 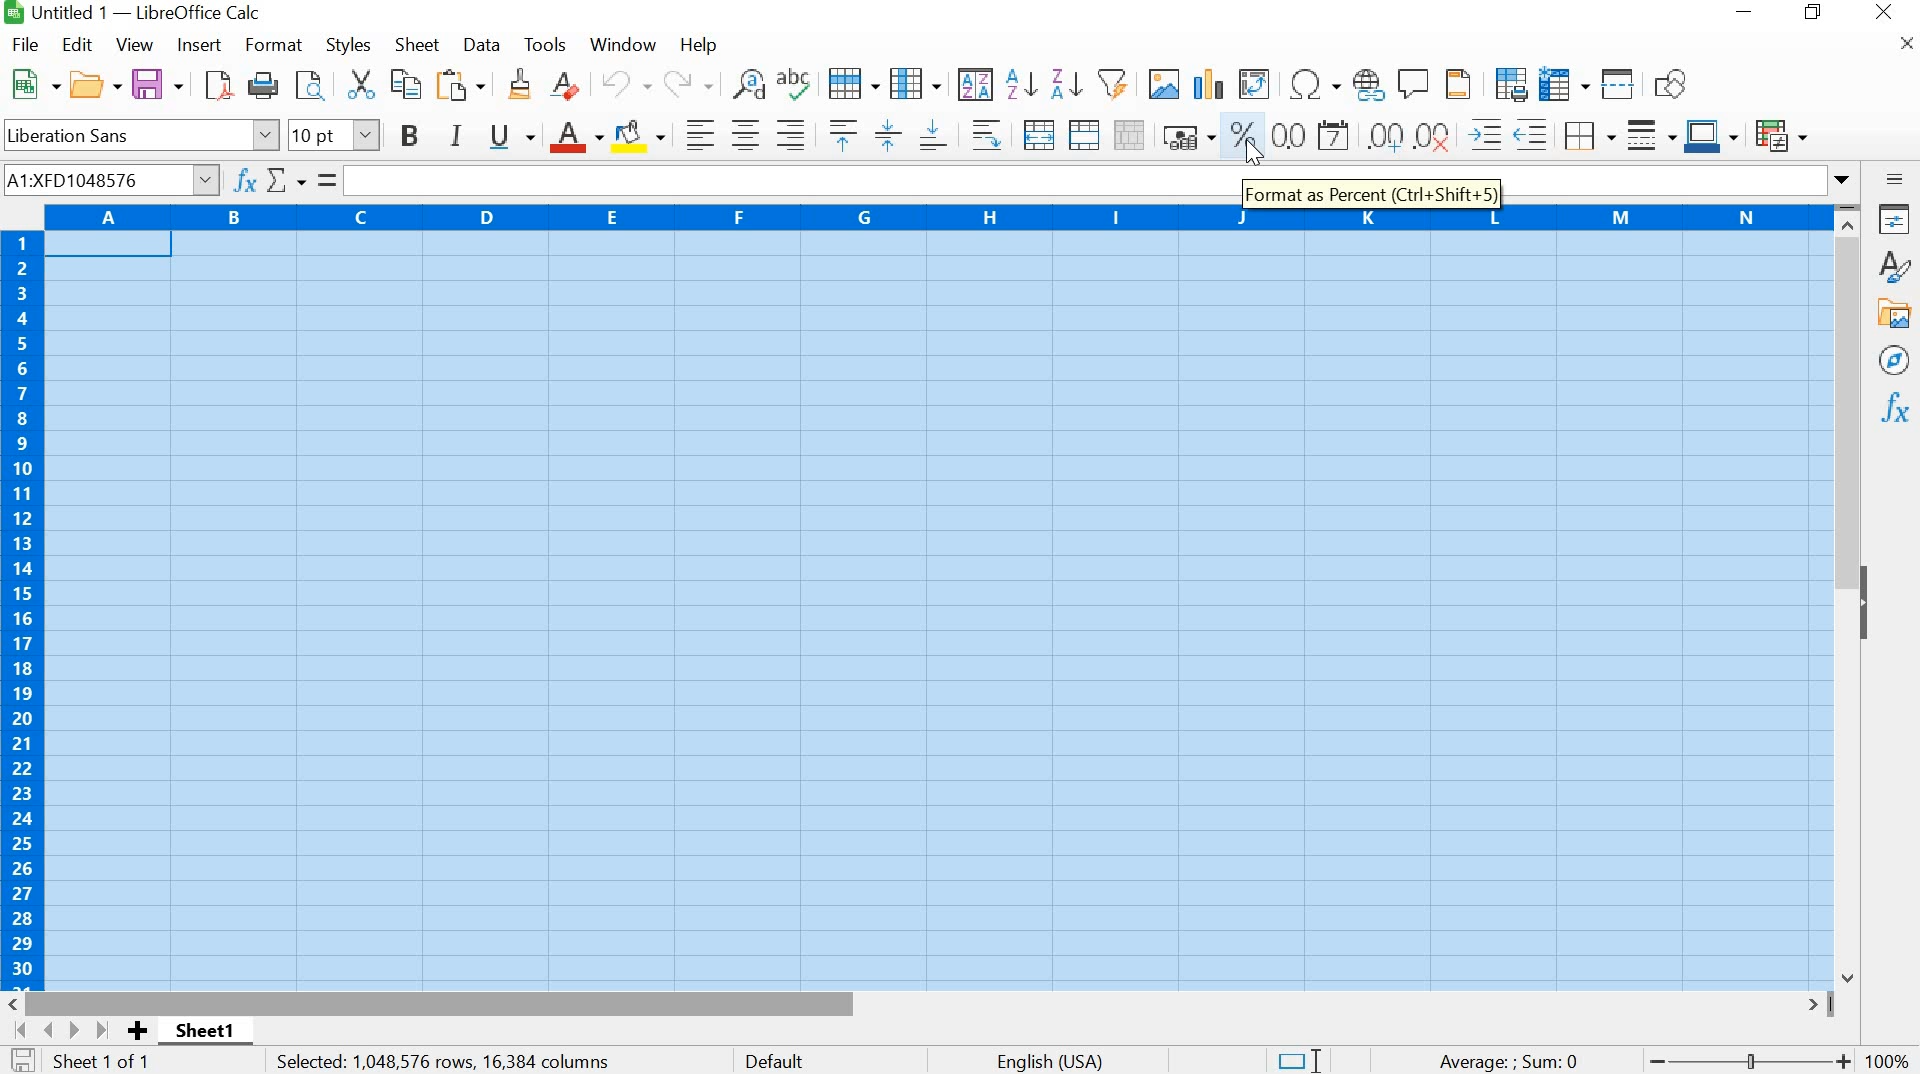 I want to click on ROWS, so click(x=20, y=608).